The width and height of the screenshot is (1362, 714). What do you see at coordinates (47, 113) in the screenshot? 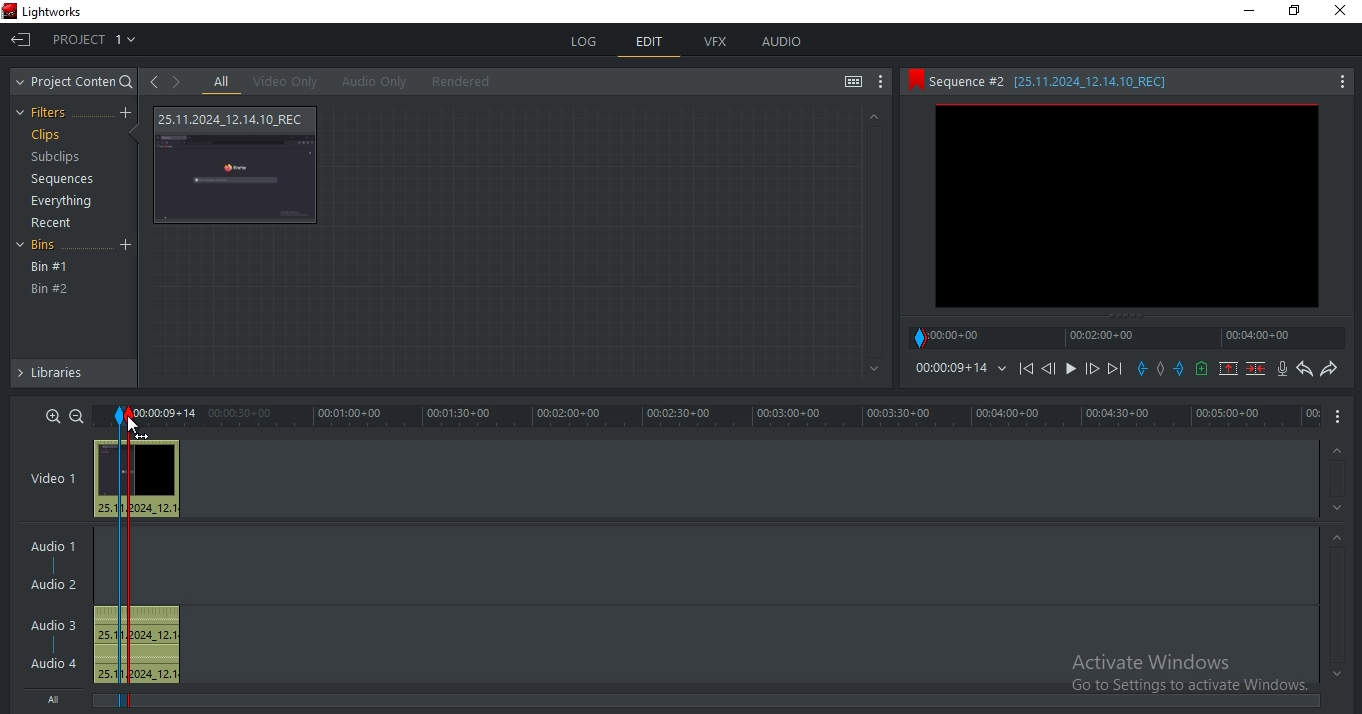
I see `filters` at bounding box center [47, 113].